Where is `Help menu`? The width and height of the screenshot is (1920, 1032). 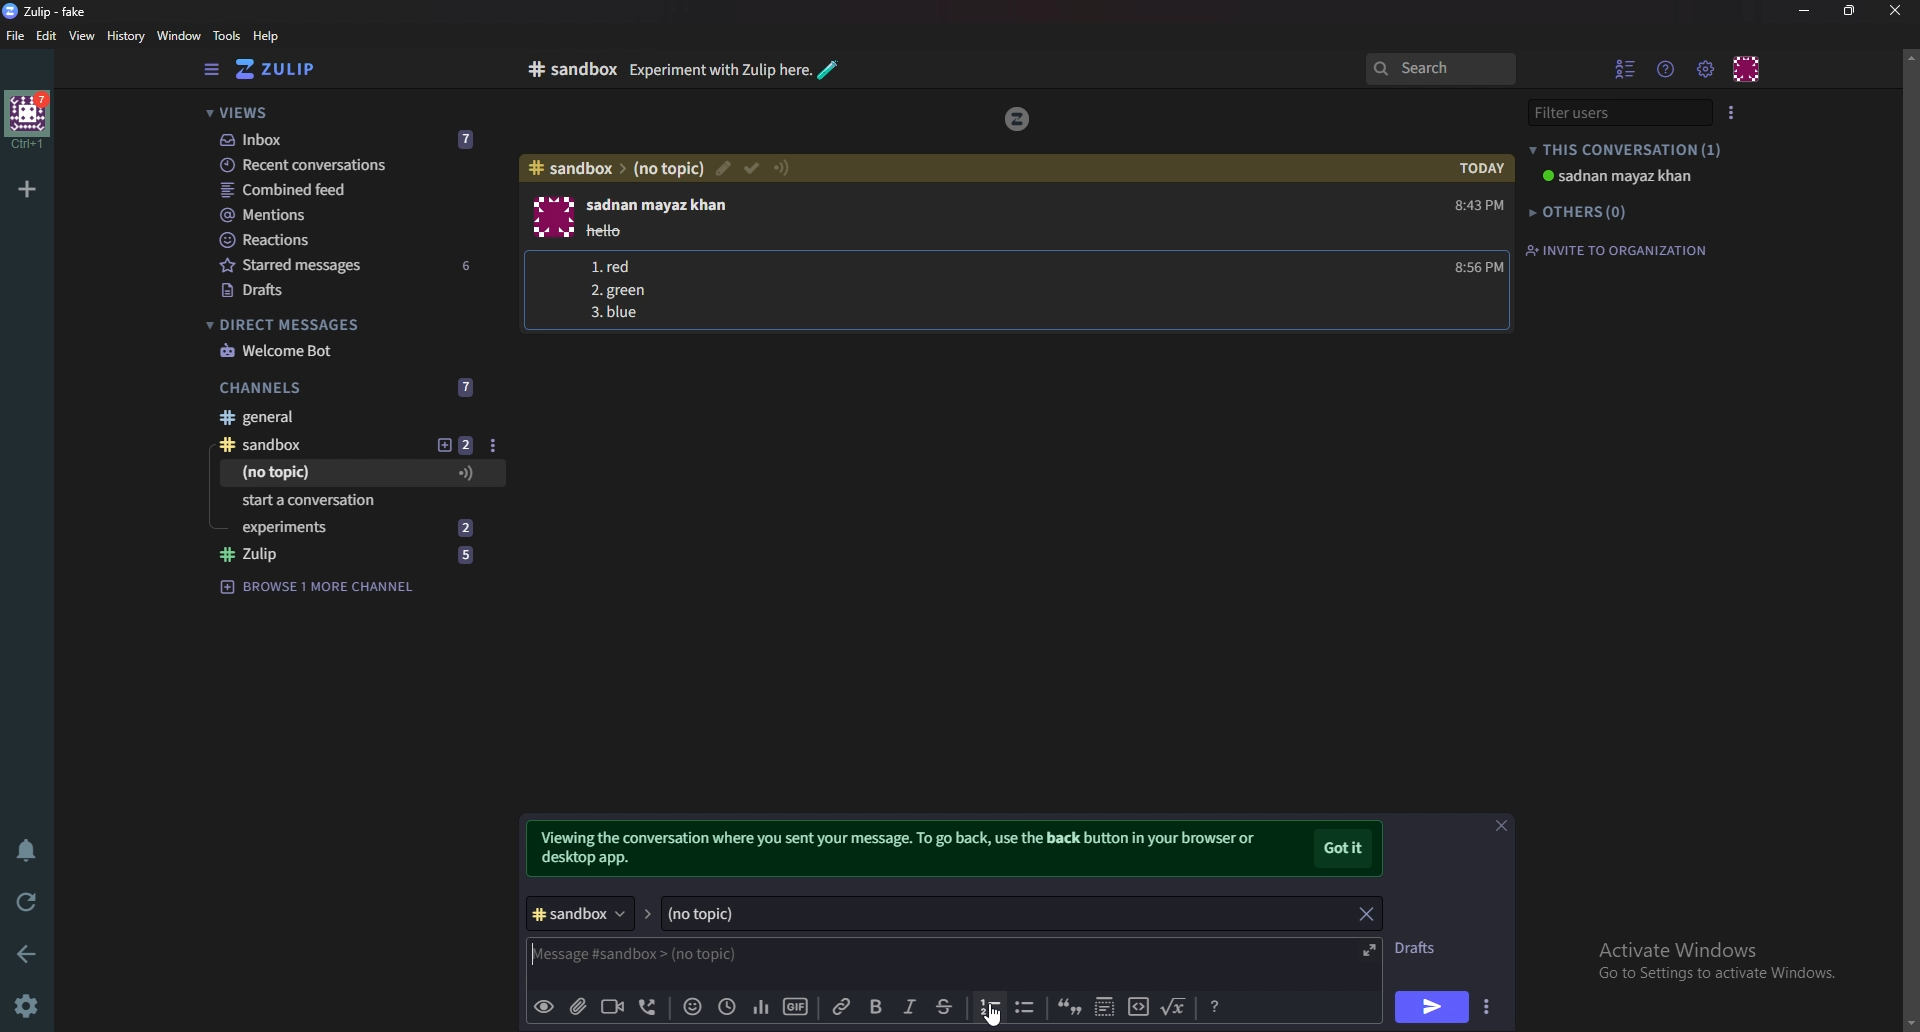 Help menu is located at coordinates (1668, 68).